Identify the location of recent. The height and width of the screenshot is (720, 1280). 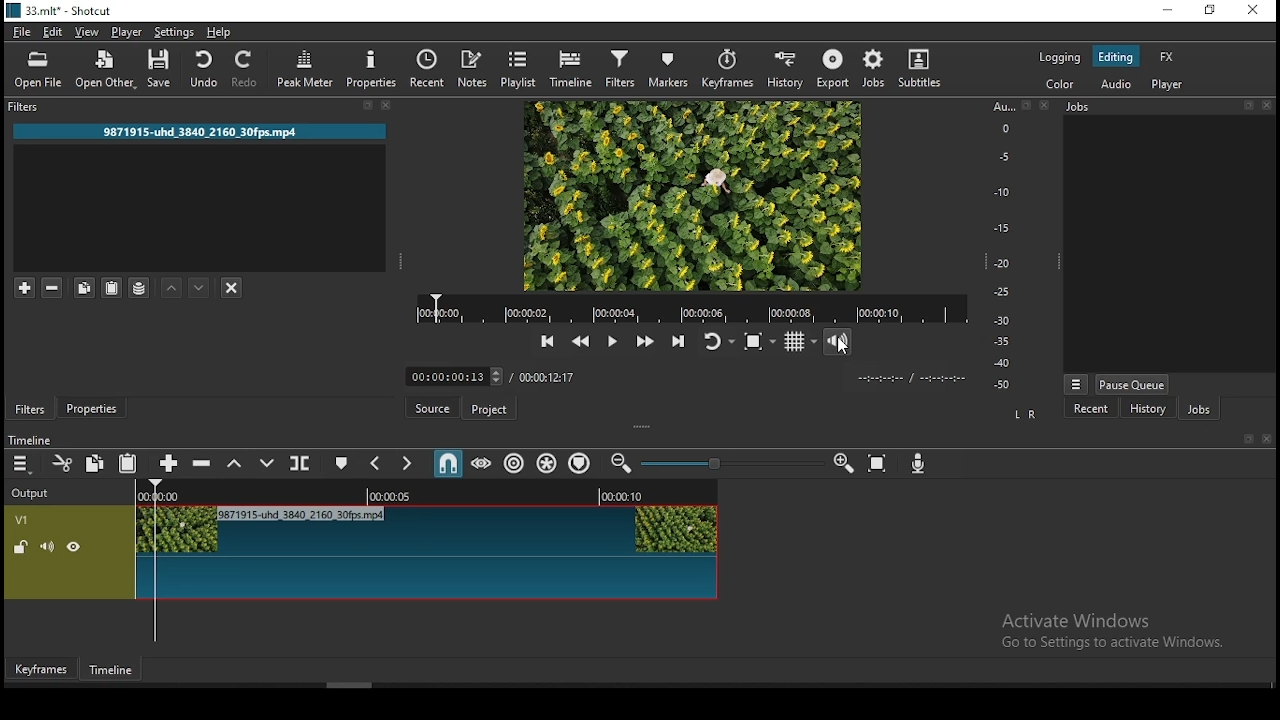
(1095, 409).